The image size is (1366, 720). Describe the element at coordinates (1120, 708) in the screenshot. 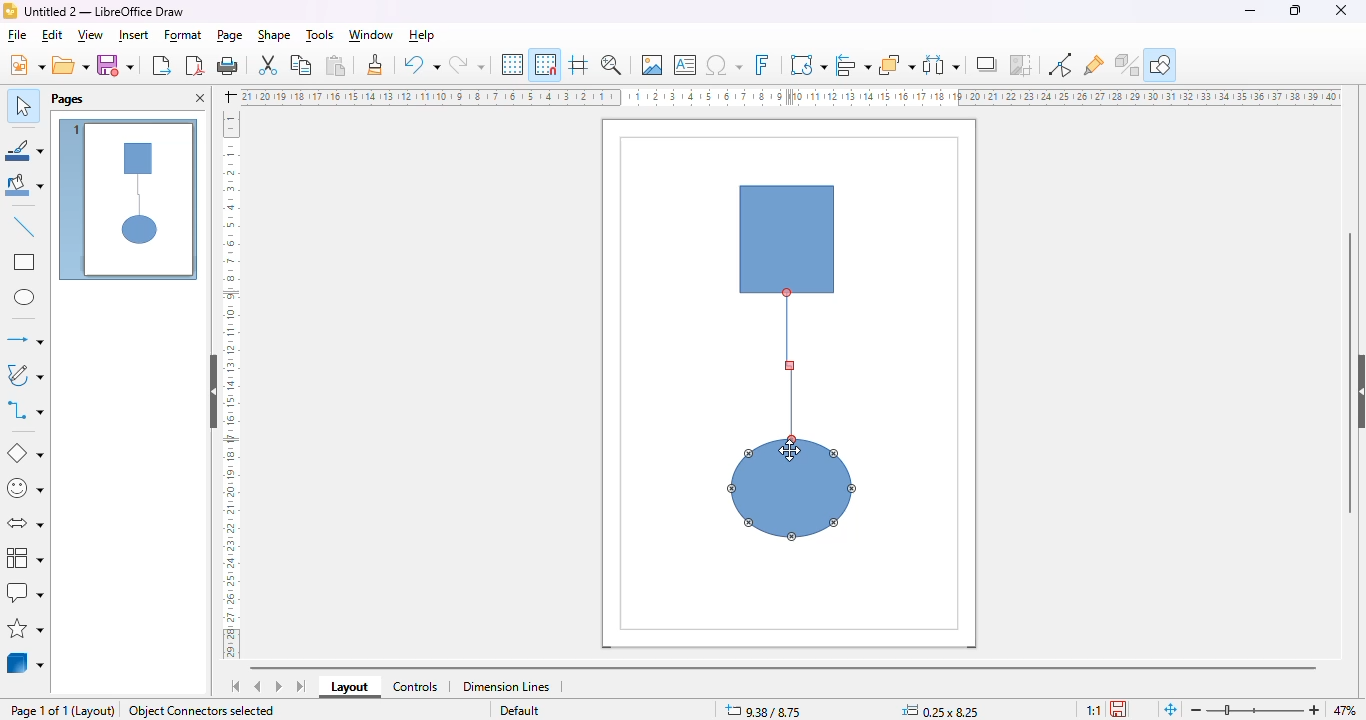

I see `the document has been modified` at that location.